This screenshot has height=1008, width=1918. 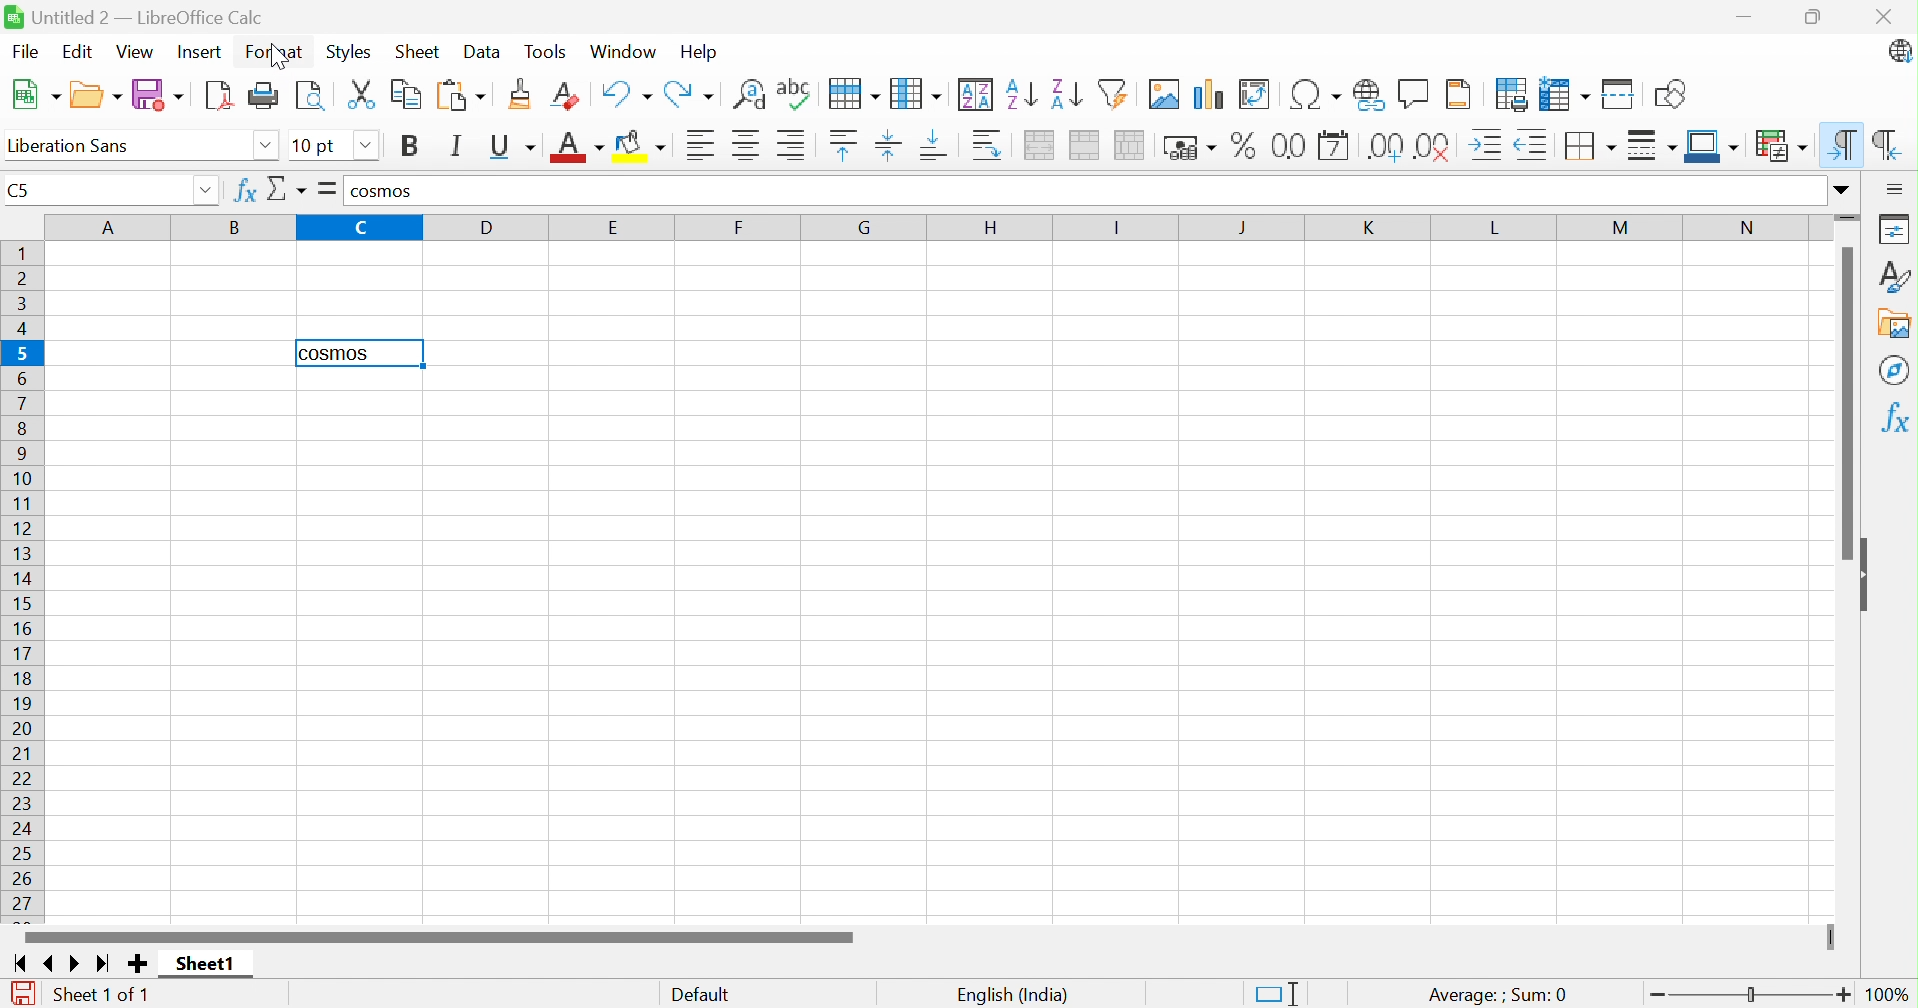 What do you see at coordinates (1843, 997) in the screenshot?
I see `Zoom in` at bounding box center [1843, 997].